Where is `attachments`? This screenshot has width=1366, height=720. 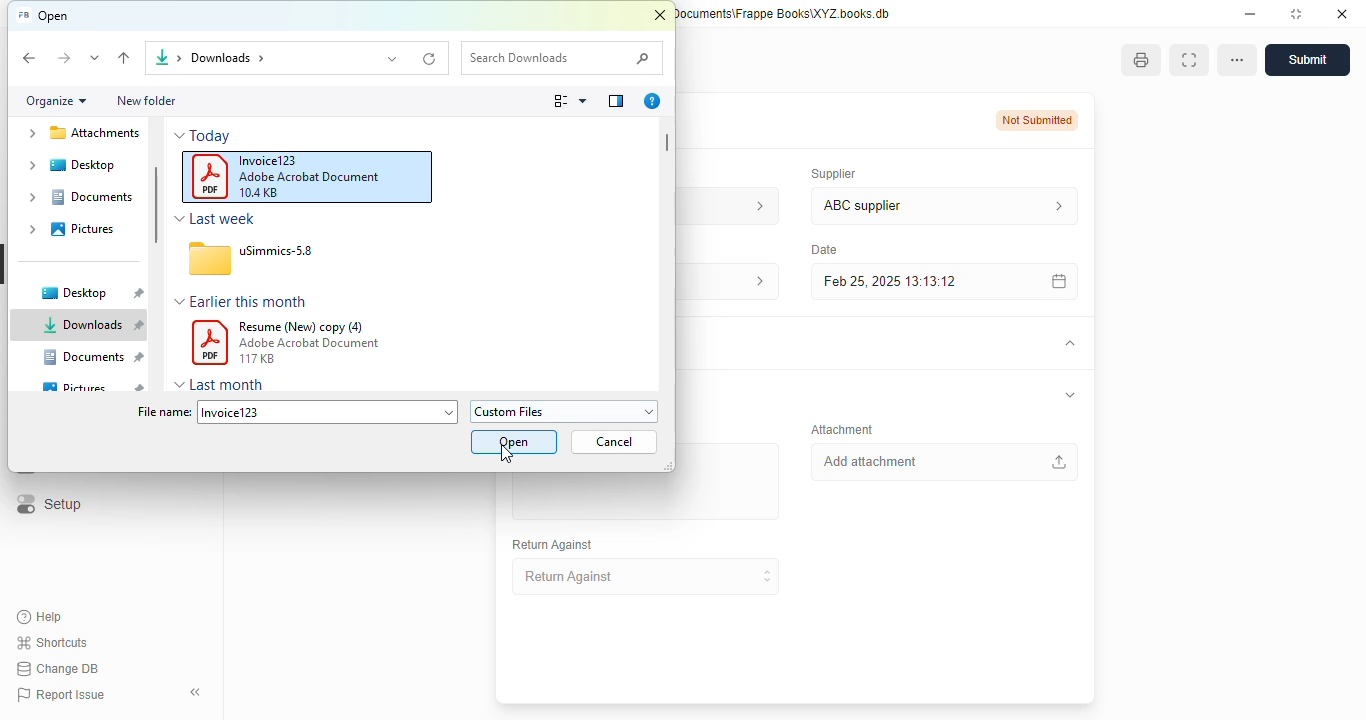 attachments is located at coordinates (80, 135).